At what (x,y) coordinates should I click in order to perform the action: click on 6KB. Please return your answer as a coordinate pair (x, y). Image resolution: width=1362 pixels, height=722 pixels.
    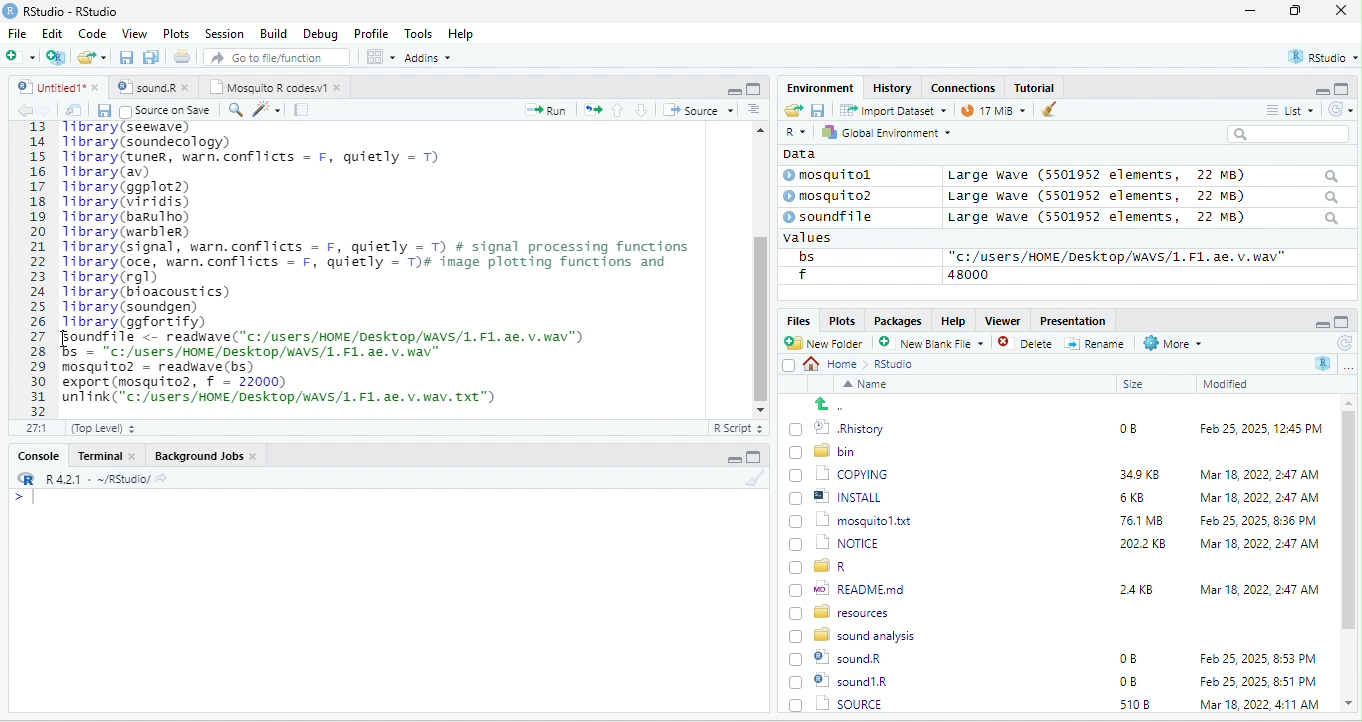
    Looking at the image, I should click on (1133, 498).